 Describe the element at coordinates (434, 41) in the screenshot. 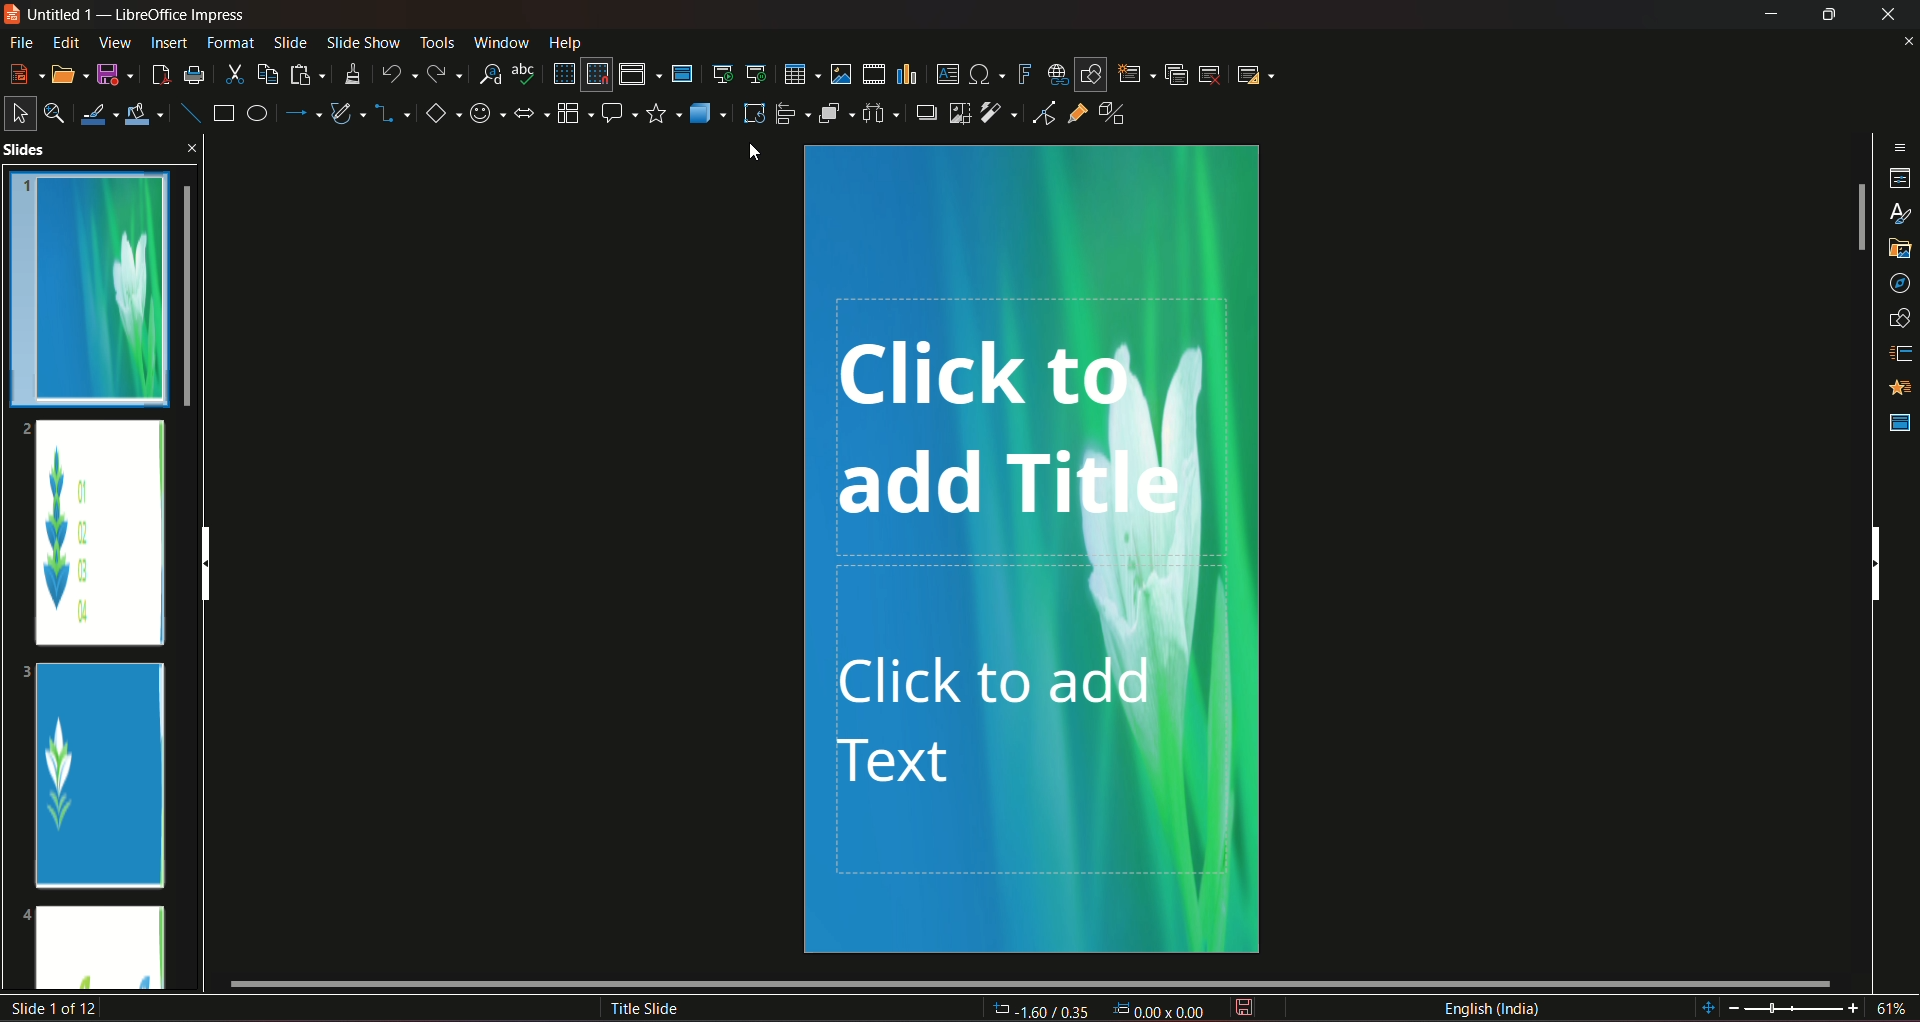

I see `tools` at that location.